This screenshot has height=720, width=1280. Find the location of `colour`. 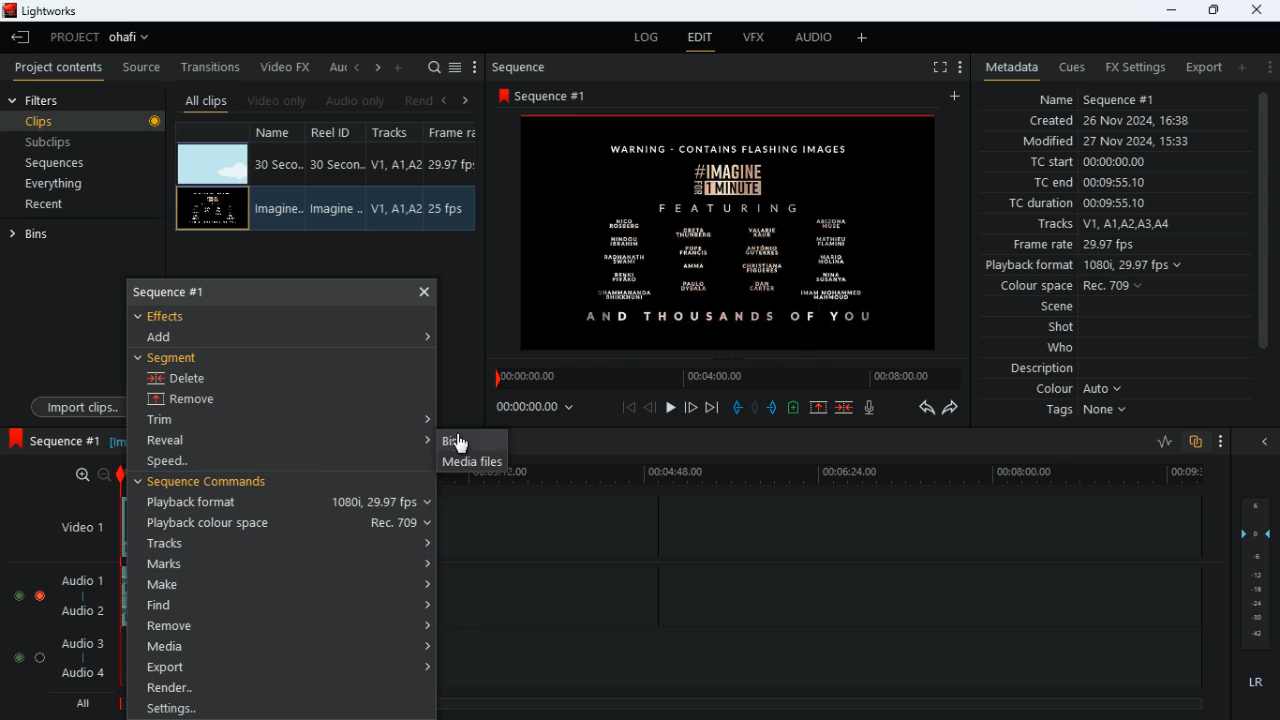

colour is located at coordinates (1076, 391).